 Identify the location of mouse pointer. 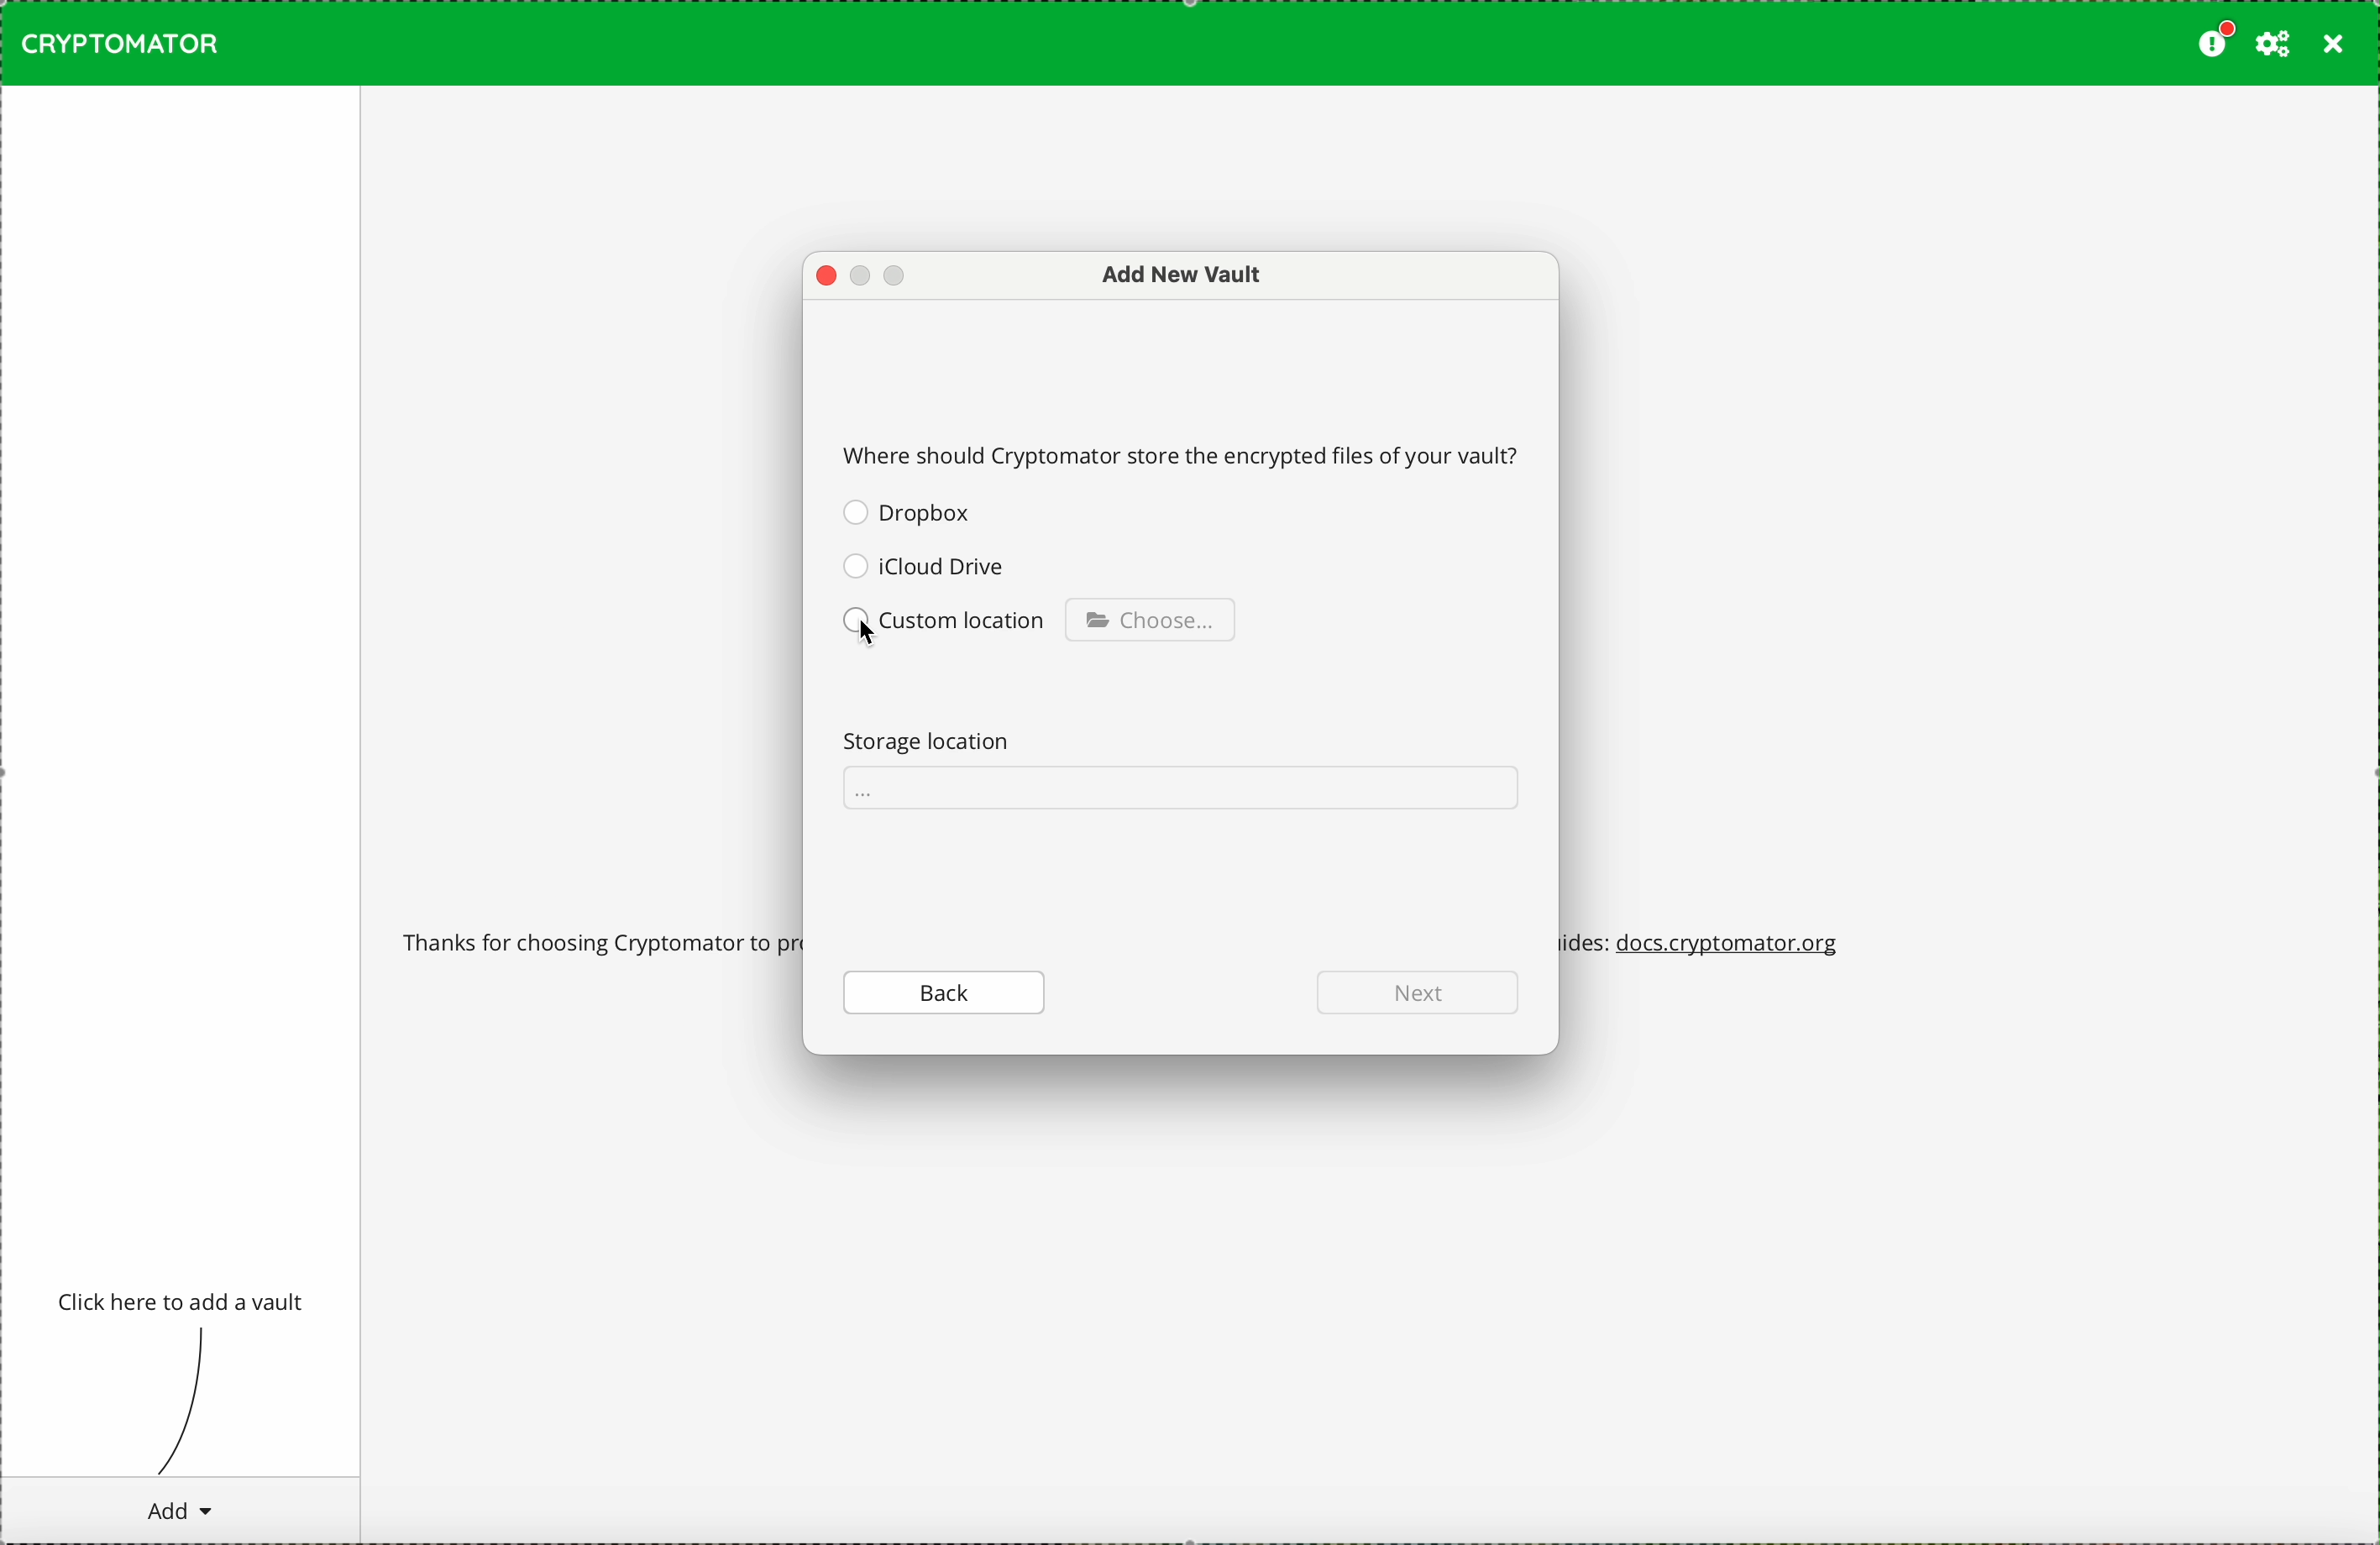
(870, 629).